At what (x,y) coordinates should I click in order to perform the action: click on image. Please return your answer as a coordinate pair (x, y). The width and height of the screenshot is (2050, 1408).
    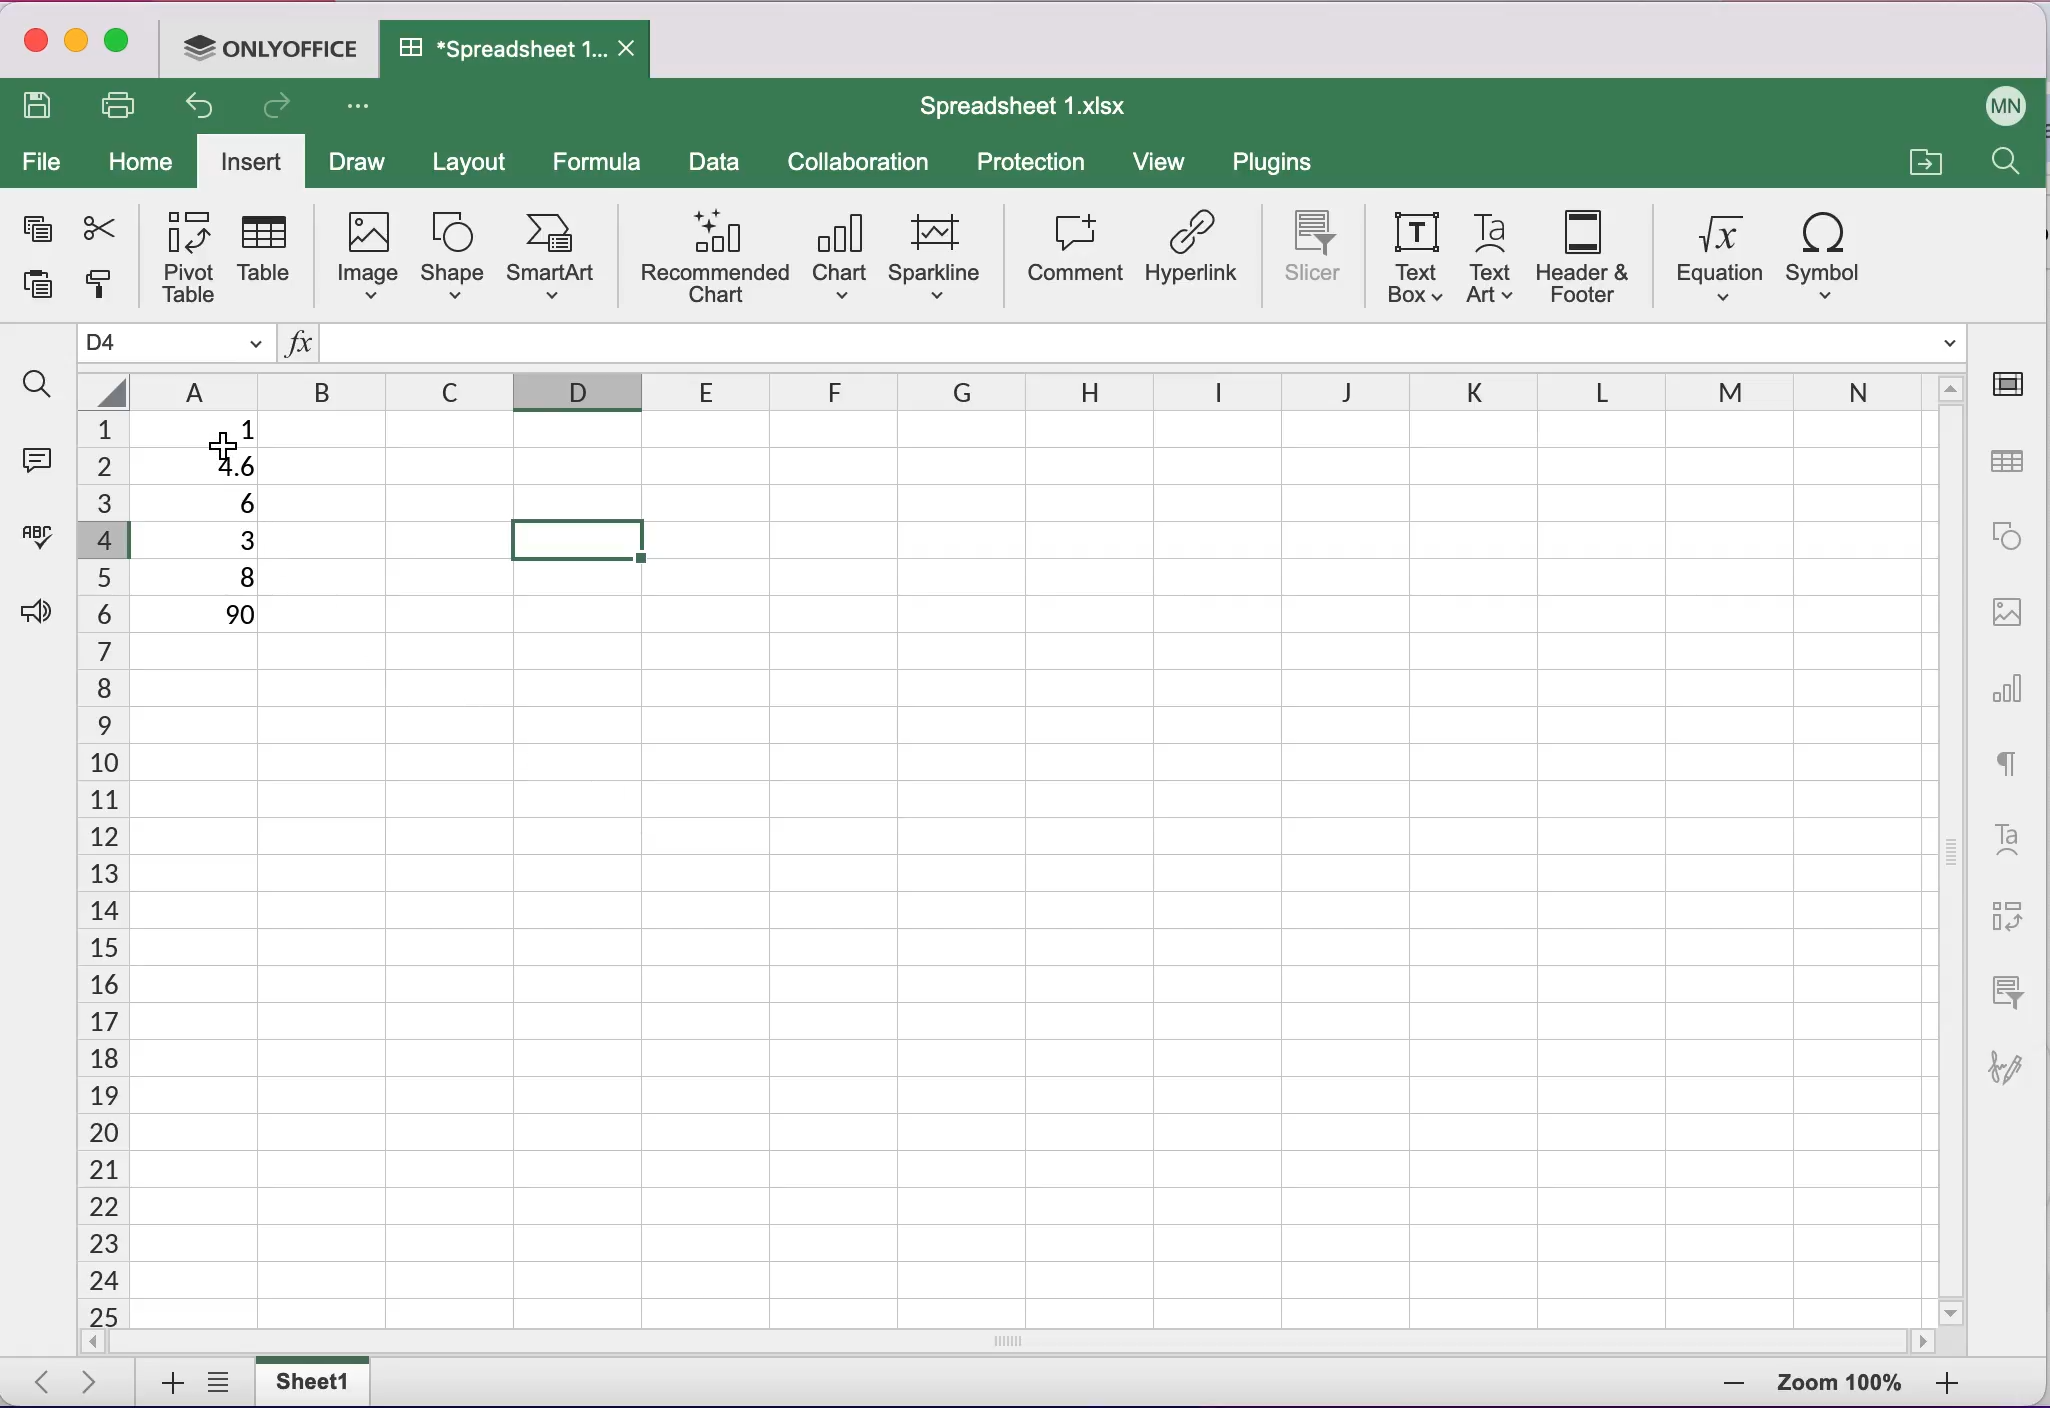
    Looking at the image, I should click on (366, 258).